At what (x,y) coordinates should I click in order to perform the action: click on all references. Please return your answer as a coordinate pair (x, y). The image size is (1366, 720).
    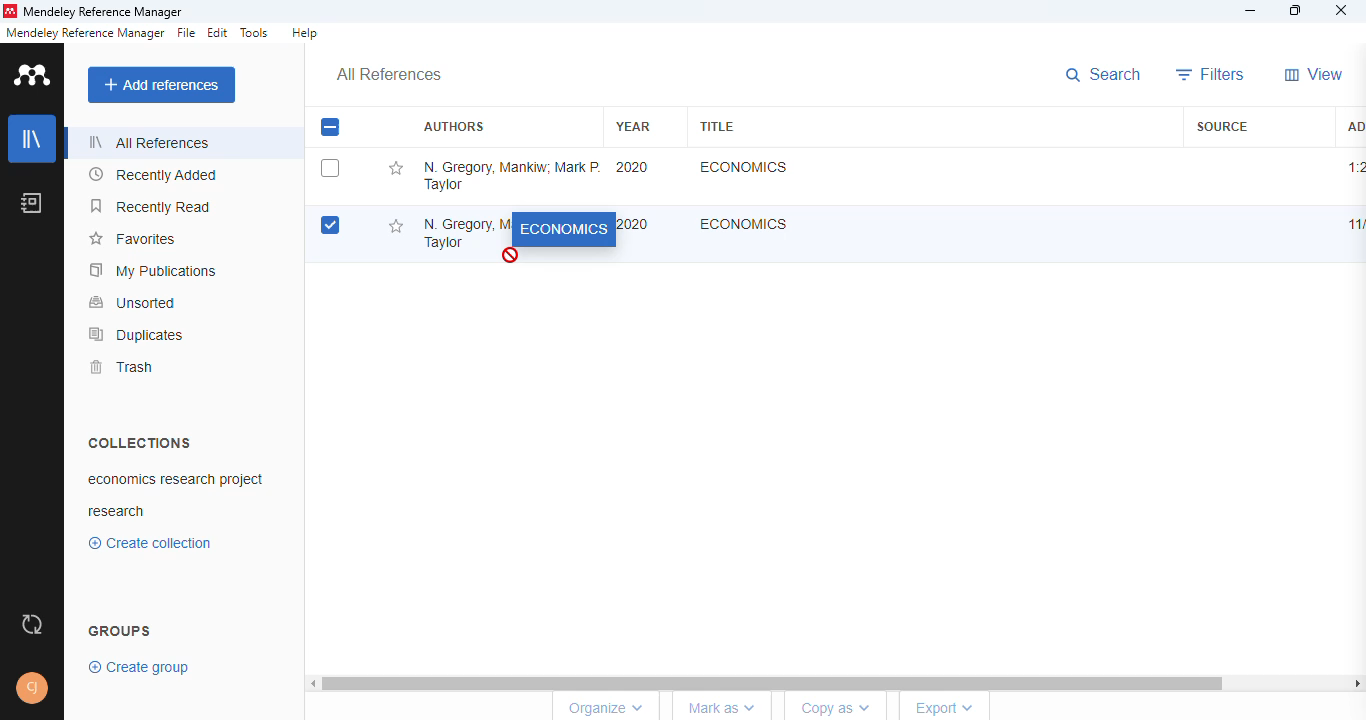
    Looking at the image, I should click on (149, 142).